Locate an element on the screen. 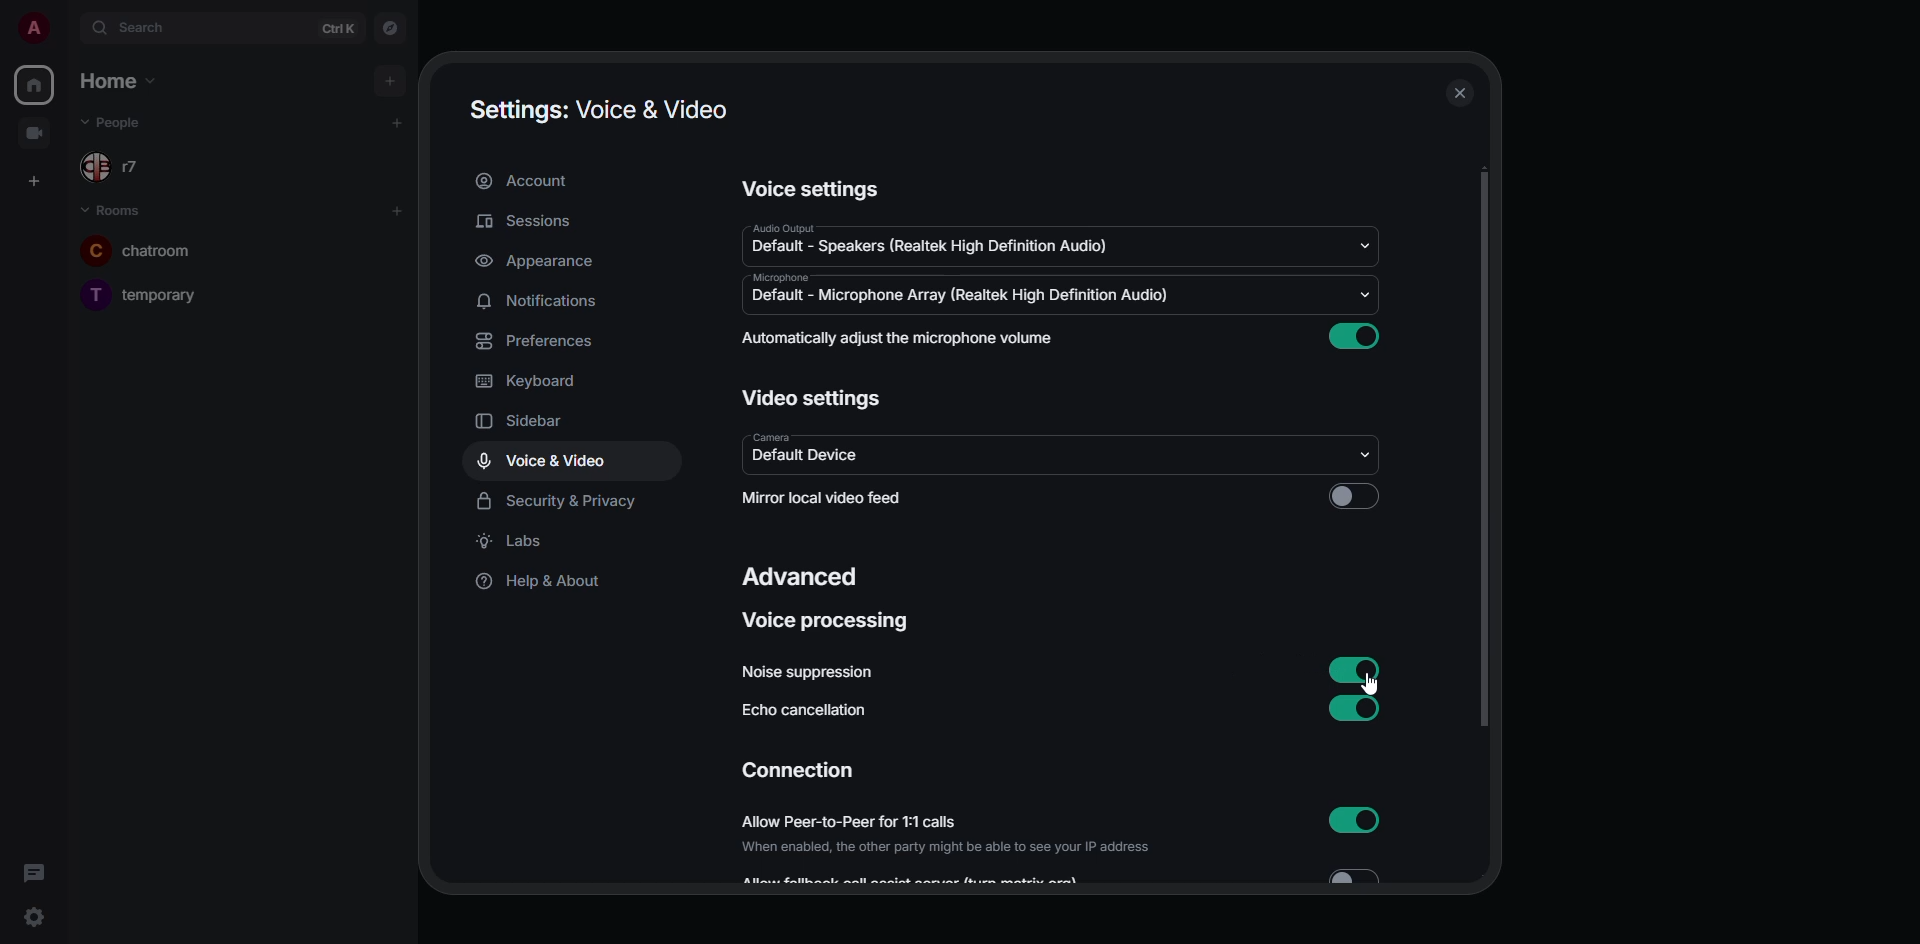 The image size is (1920, 944). echo cancellation is located at coordinates (801, 711).